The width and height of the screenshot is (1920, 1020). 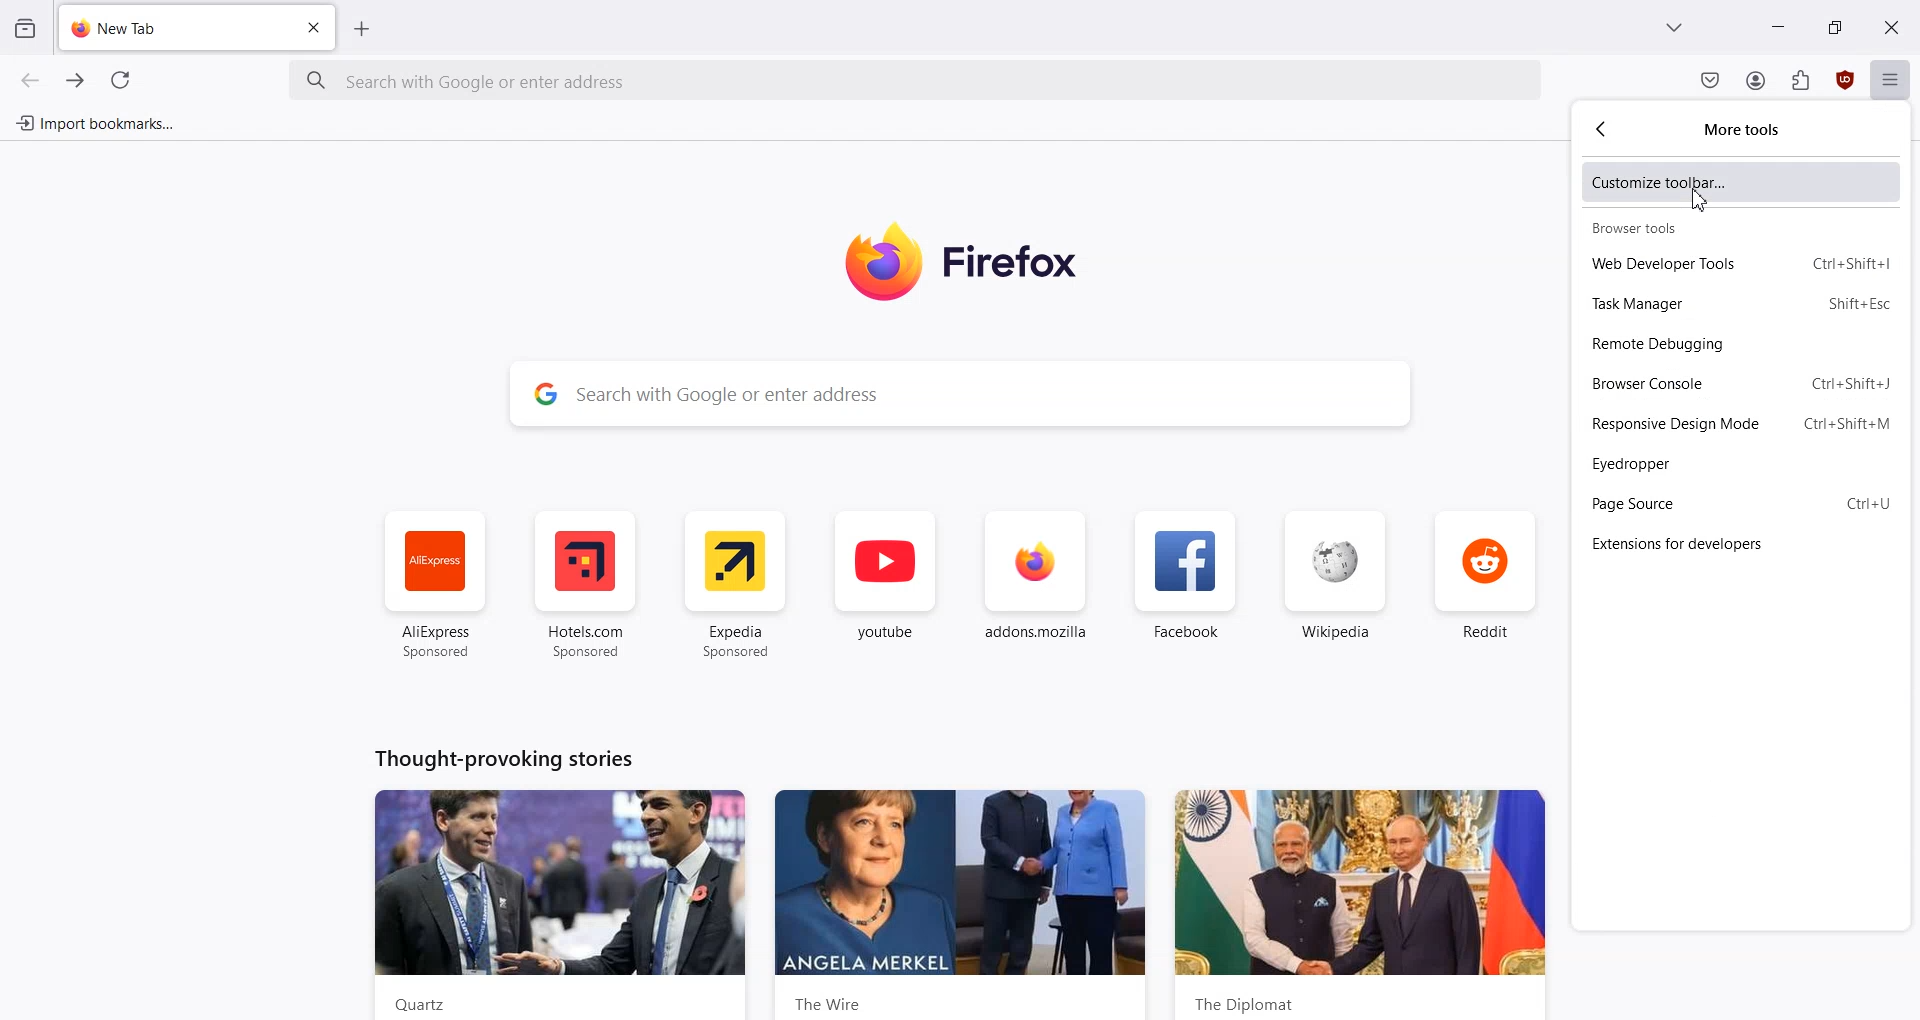 I want to click on Facebook, so click(x=1187, y=586).